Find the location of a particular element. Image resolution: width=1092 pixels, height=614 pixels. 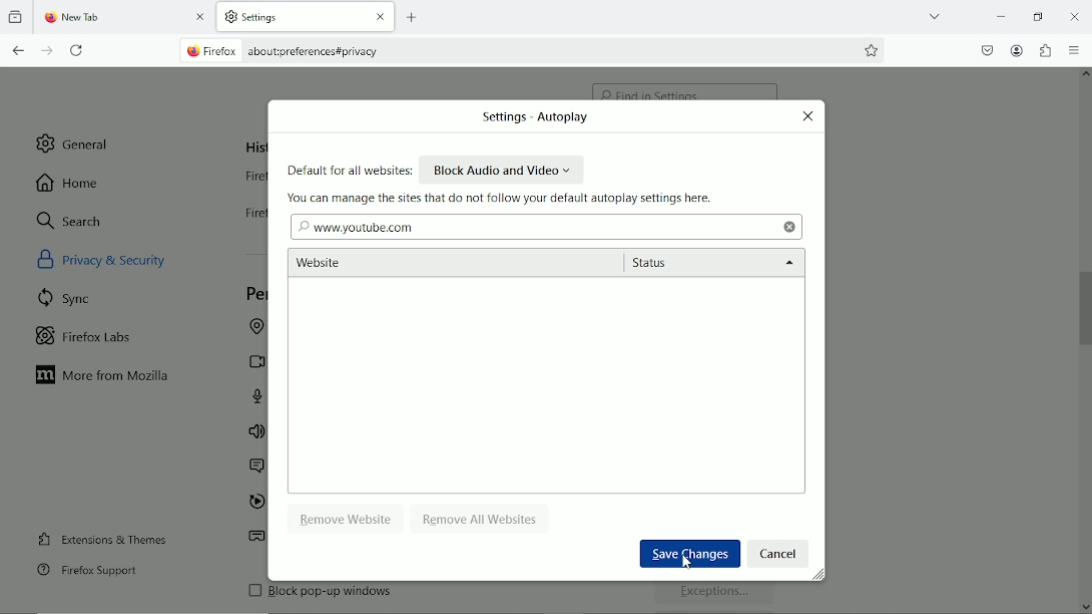

save to pocket is located at coordinates (986, 48).